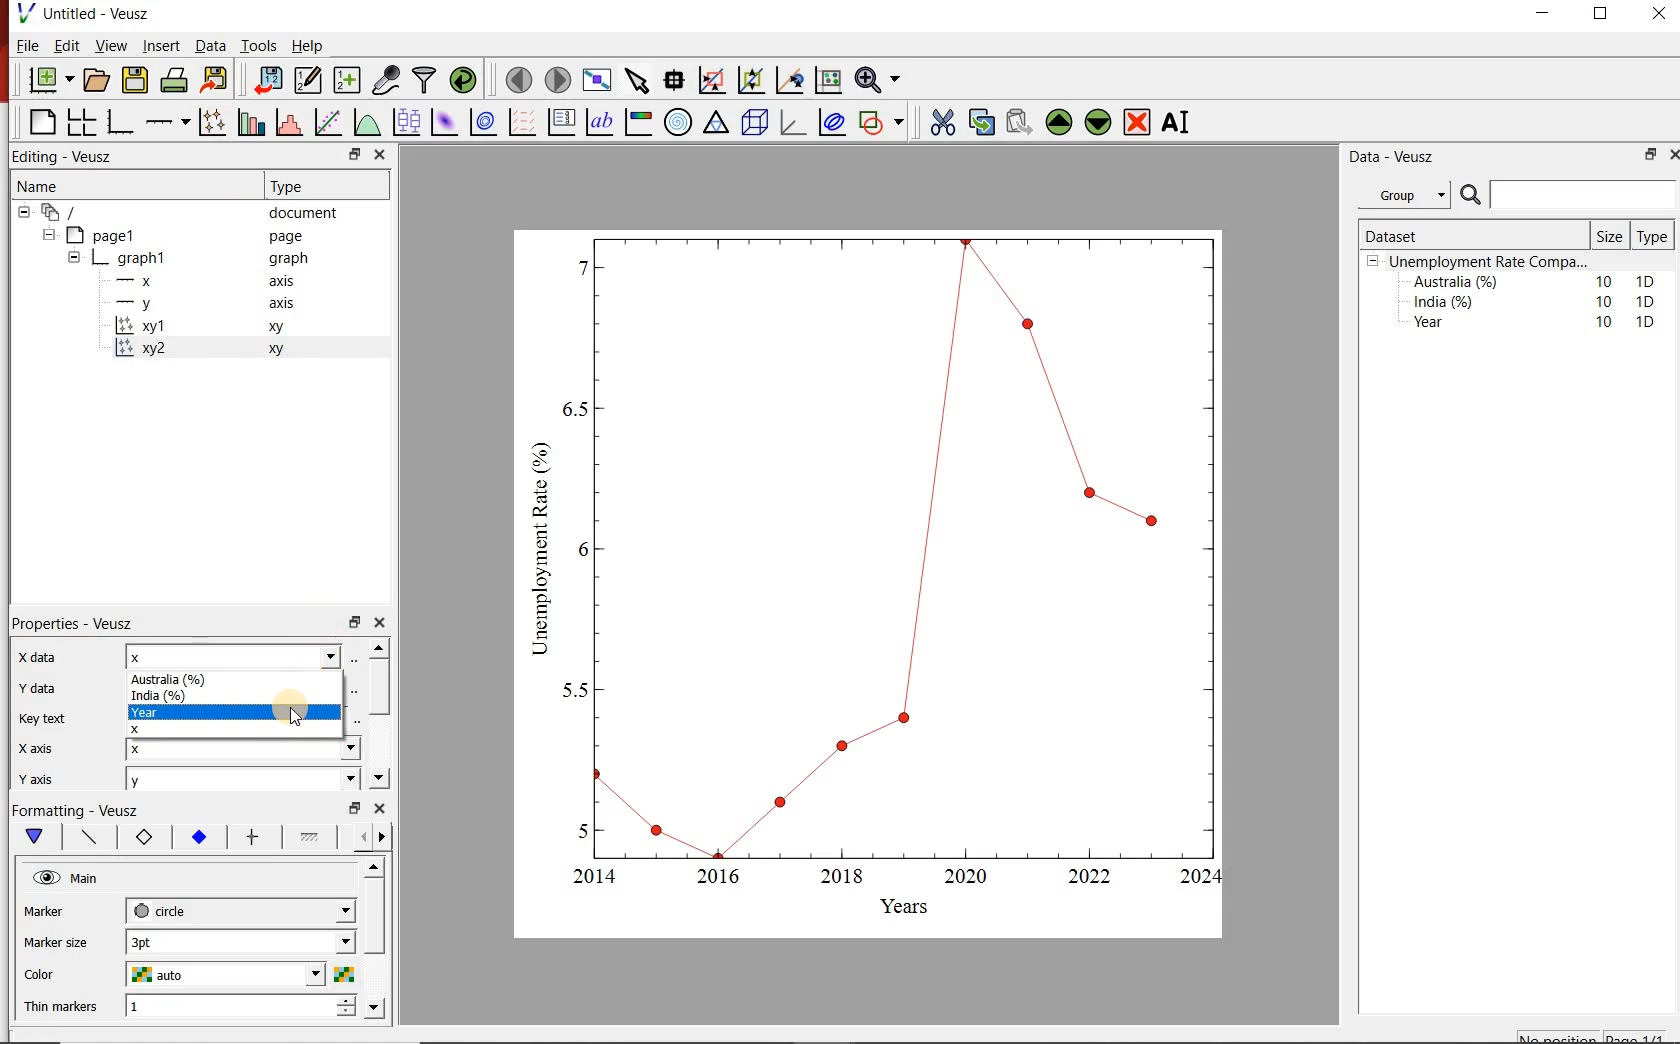 This screenshot has height=1044, width=1680. What do you see at coordinates (109, 46) in the screenshot?
I see `View` at bounding box center [109, 46].